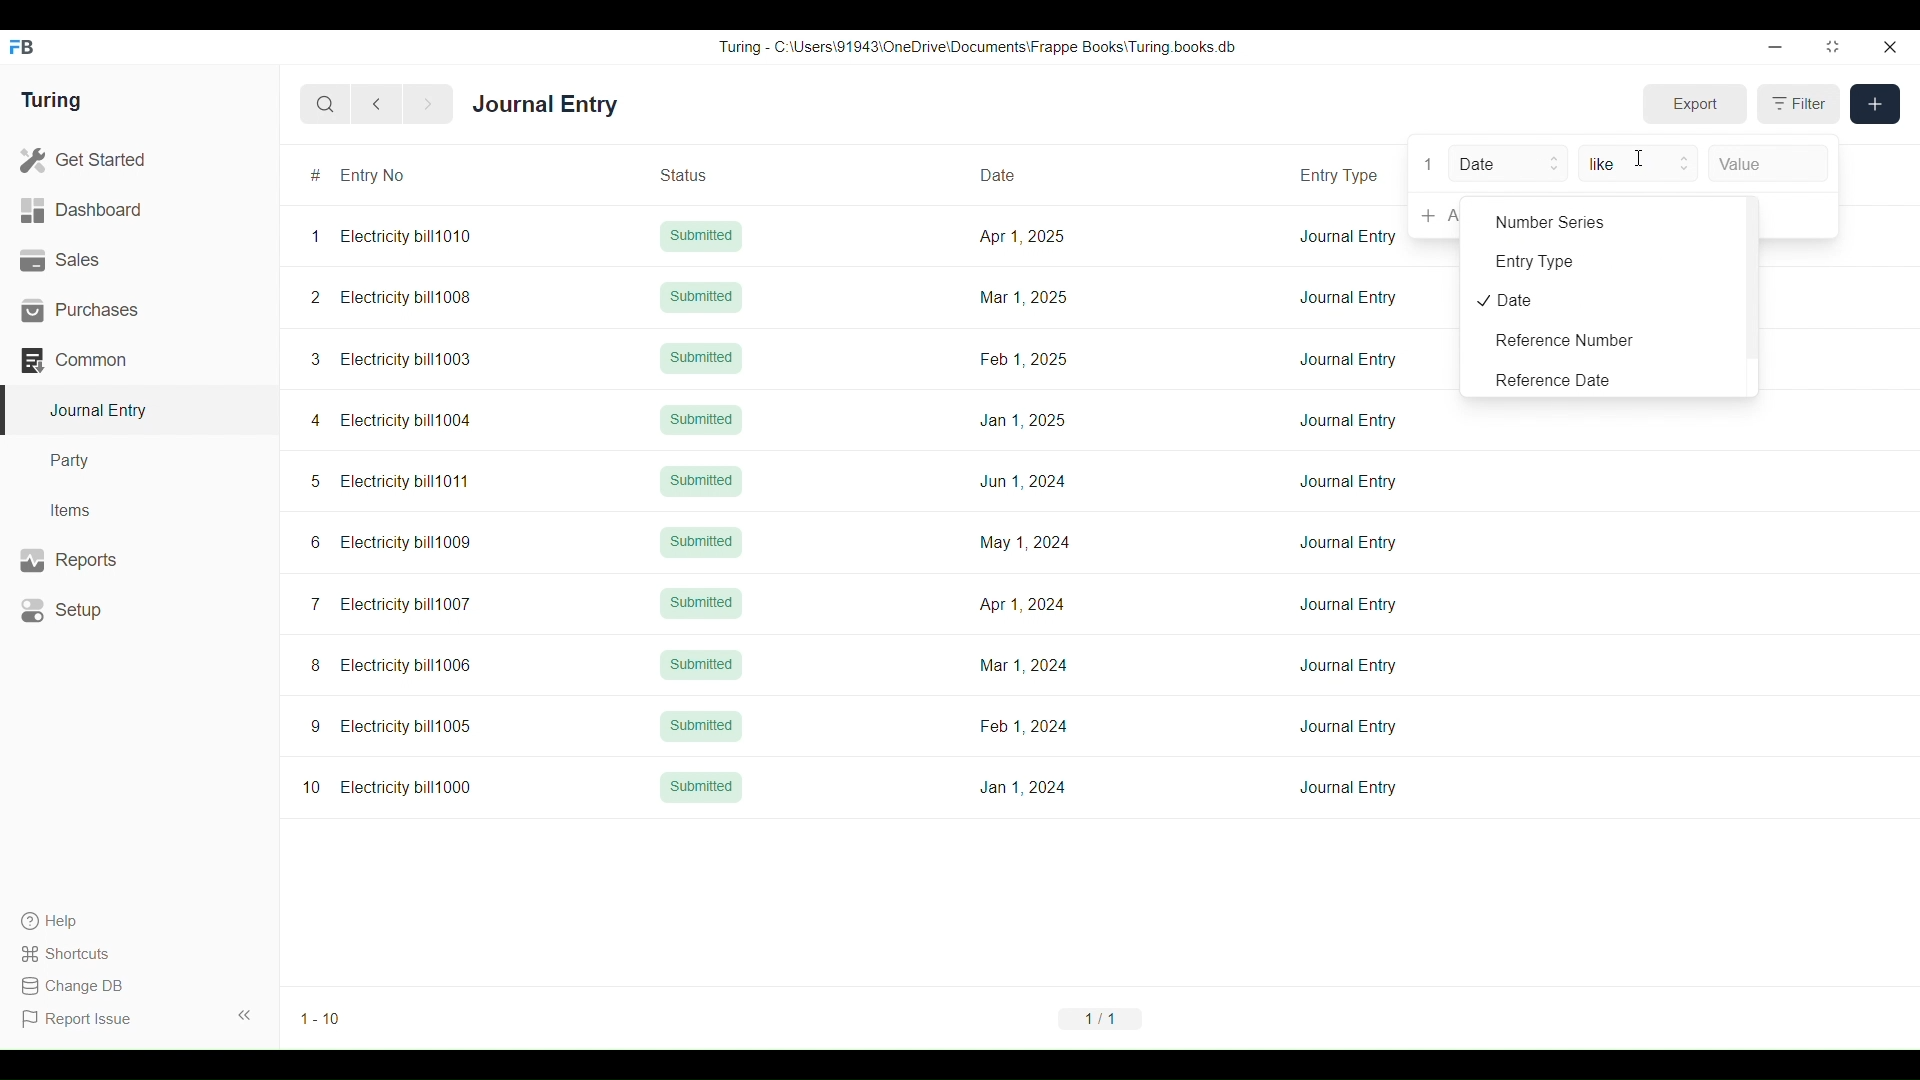 The height and width of the screenshot is (1080, 1920). Describe the element at coordinates (139, 461) in the screenshot. I see `Party` at that location.